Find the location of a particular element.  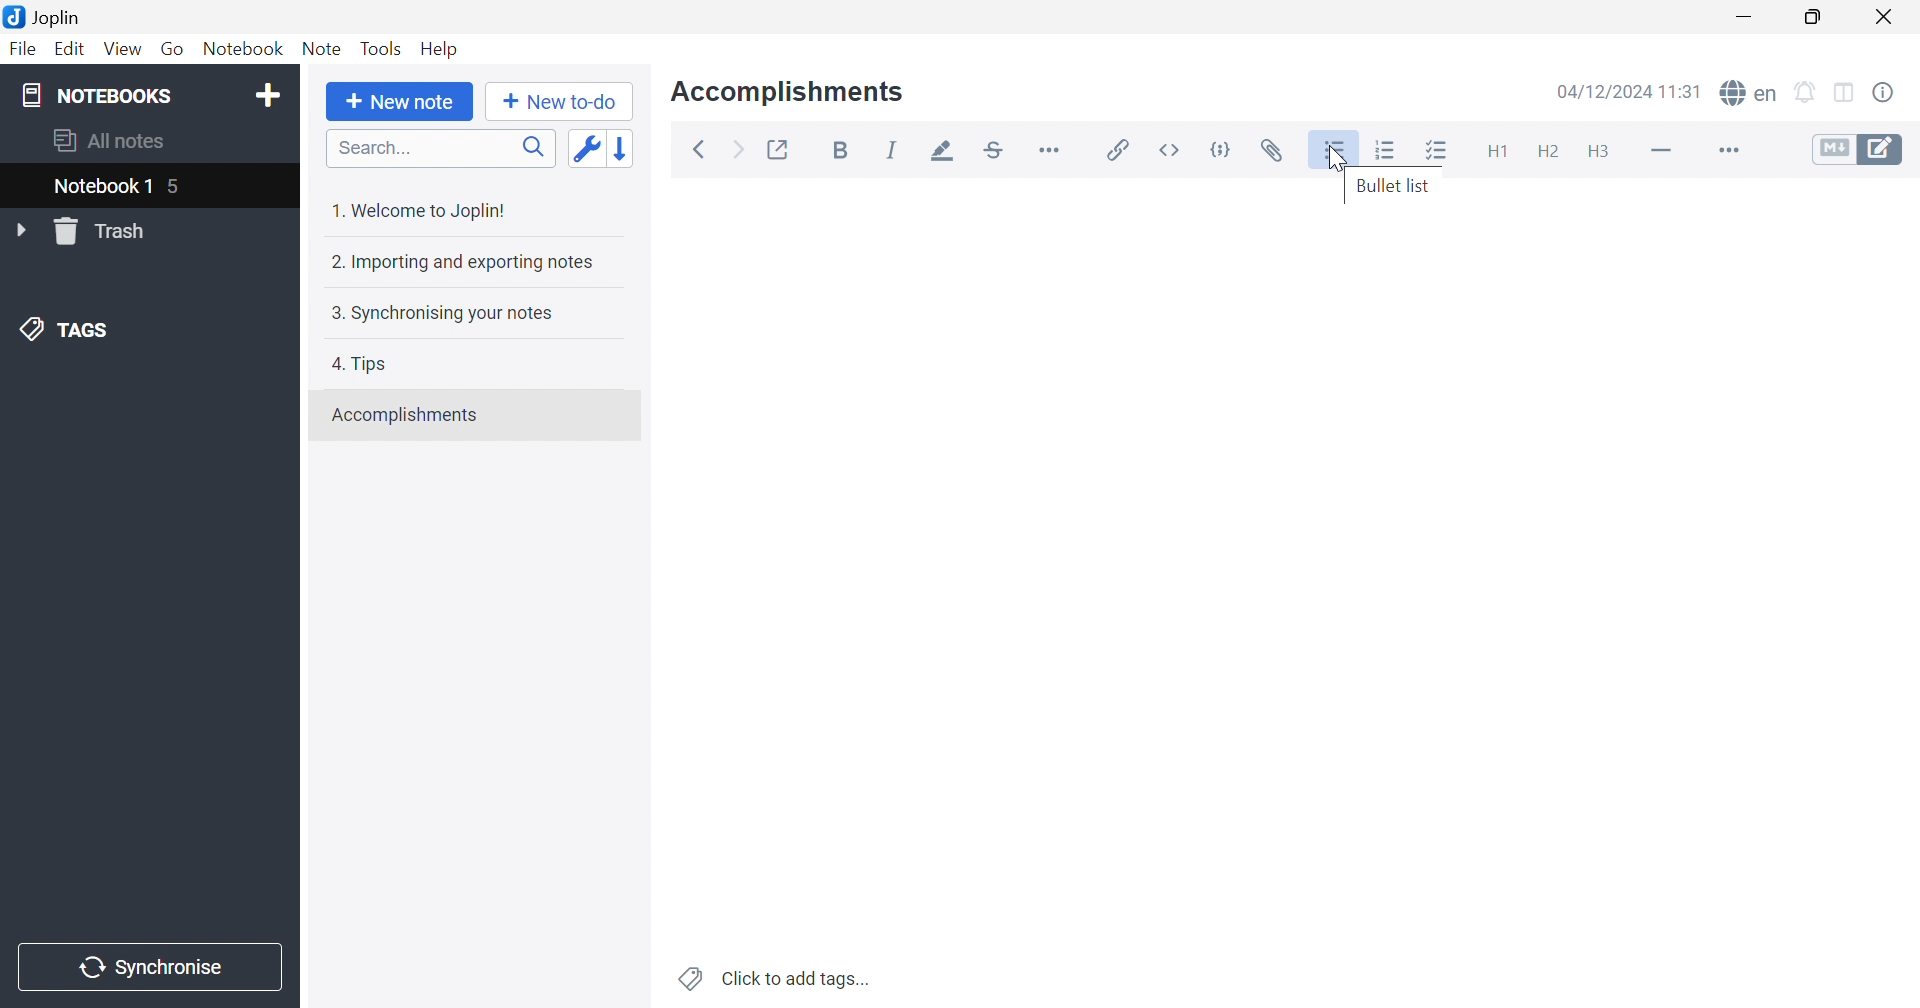

Strikethrough is located at coordinates (993, 153).